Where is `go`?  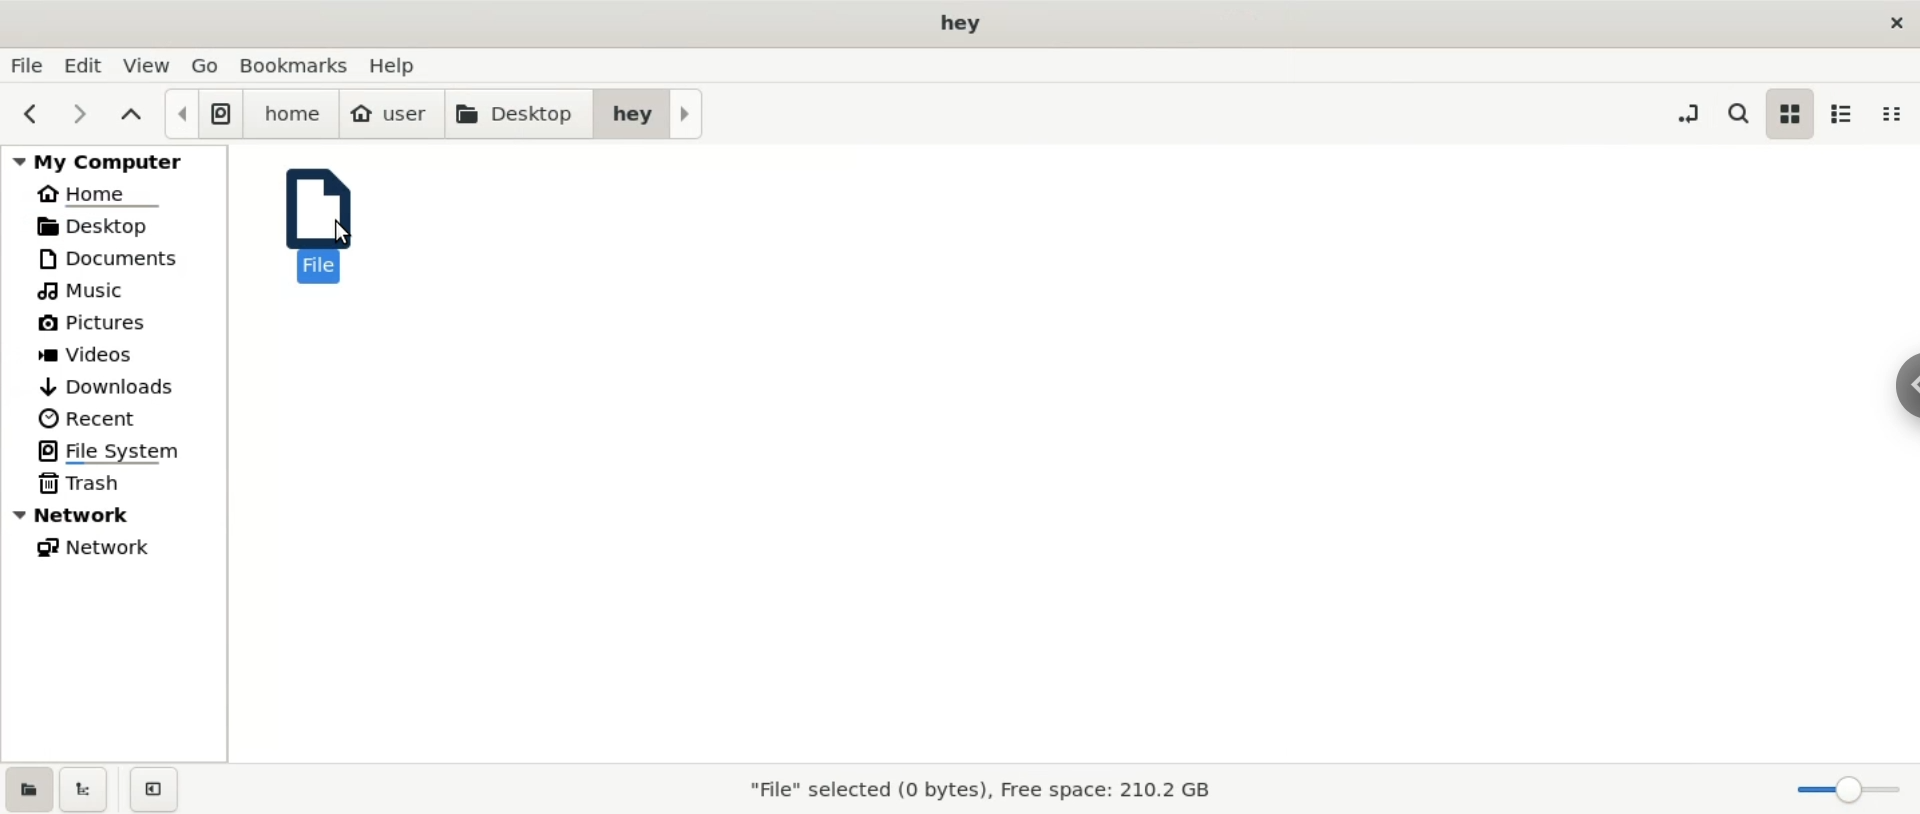
go is located at coordinates (207, 63).